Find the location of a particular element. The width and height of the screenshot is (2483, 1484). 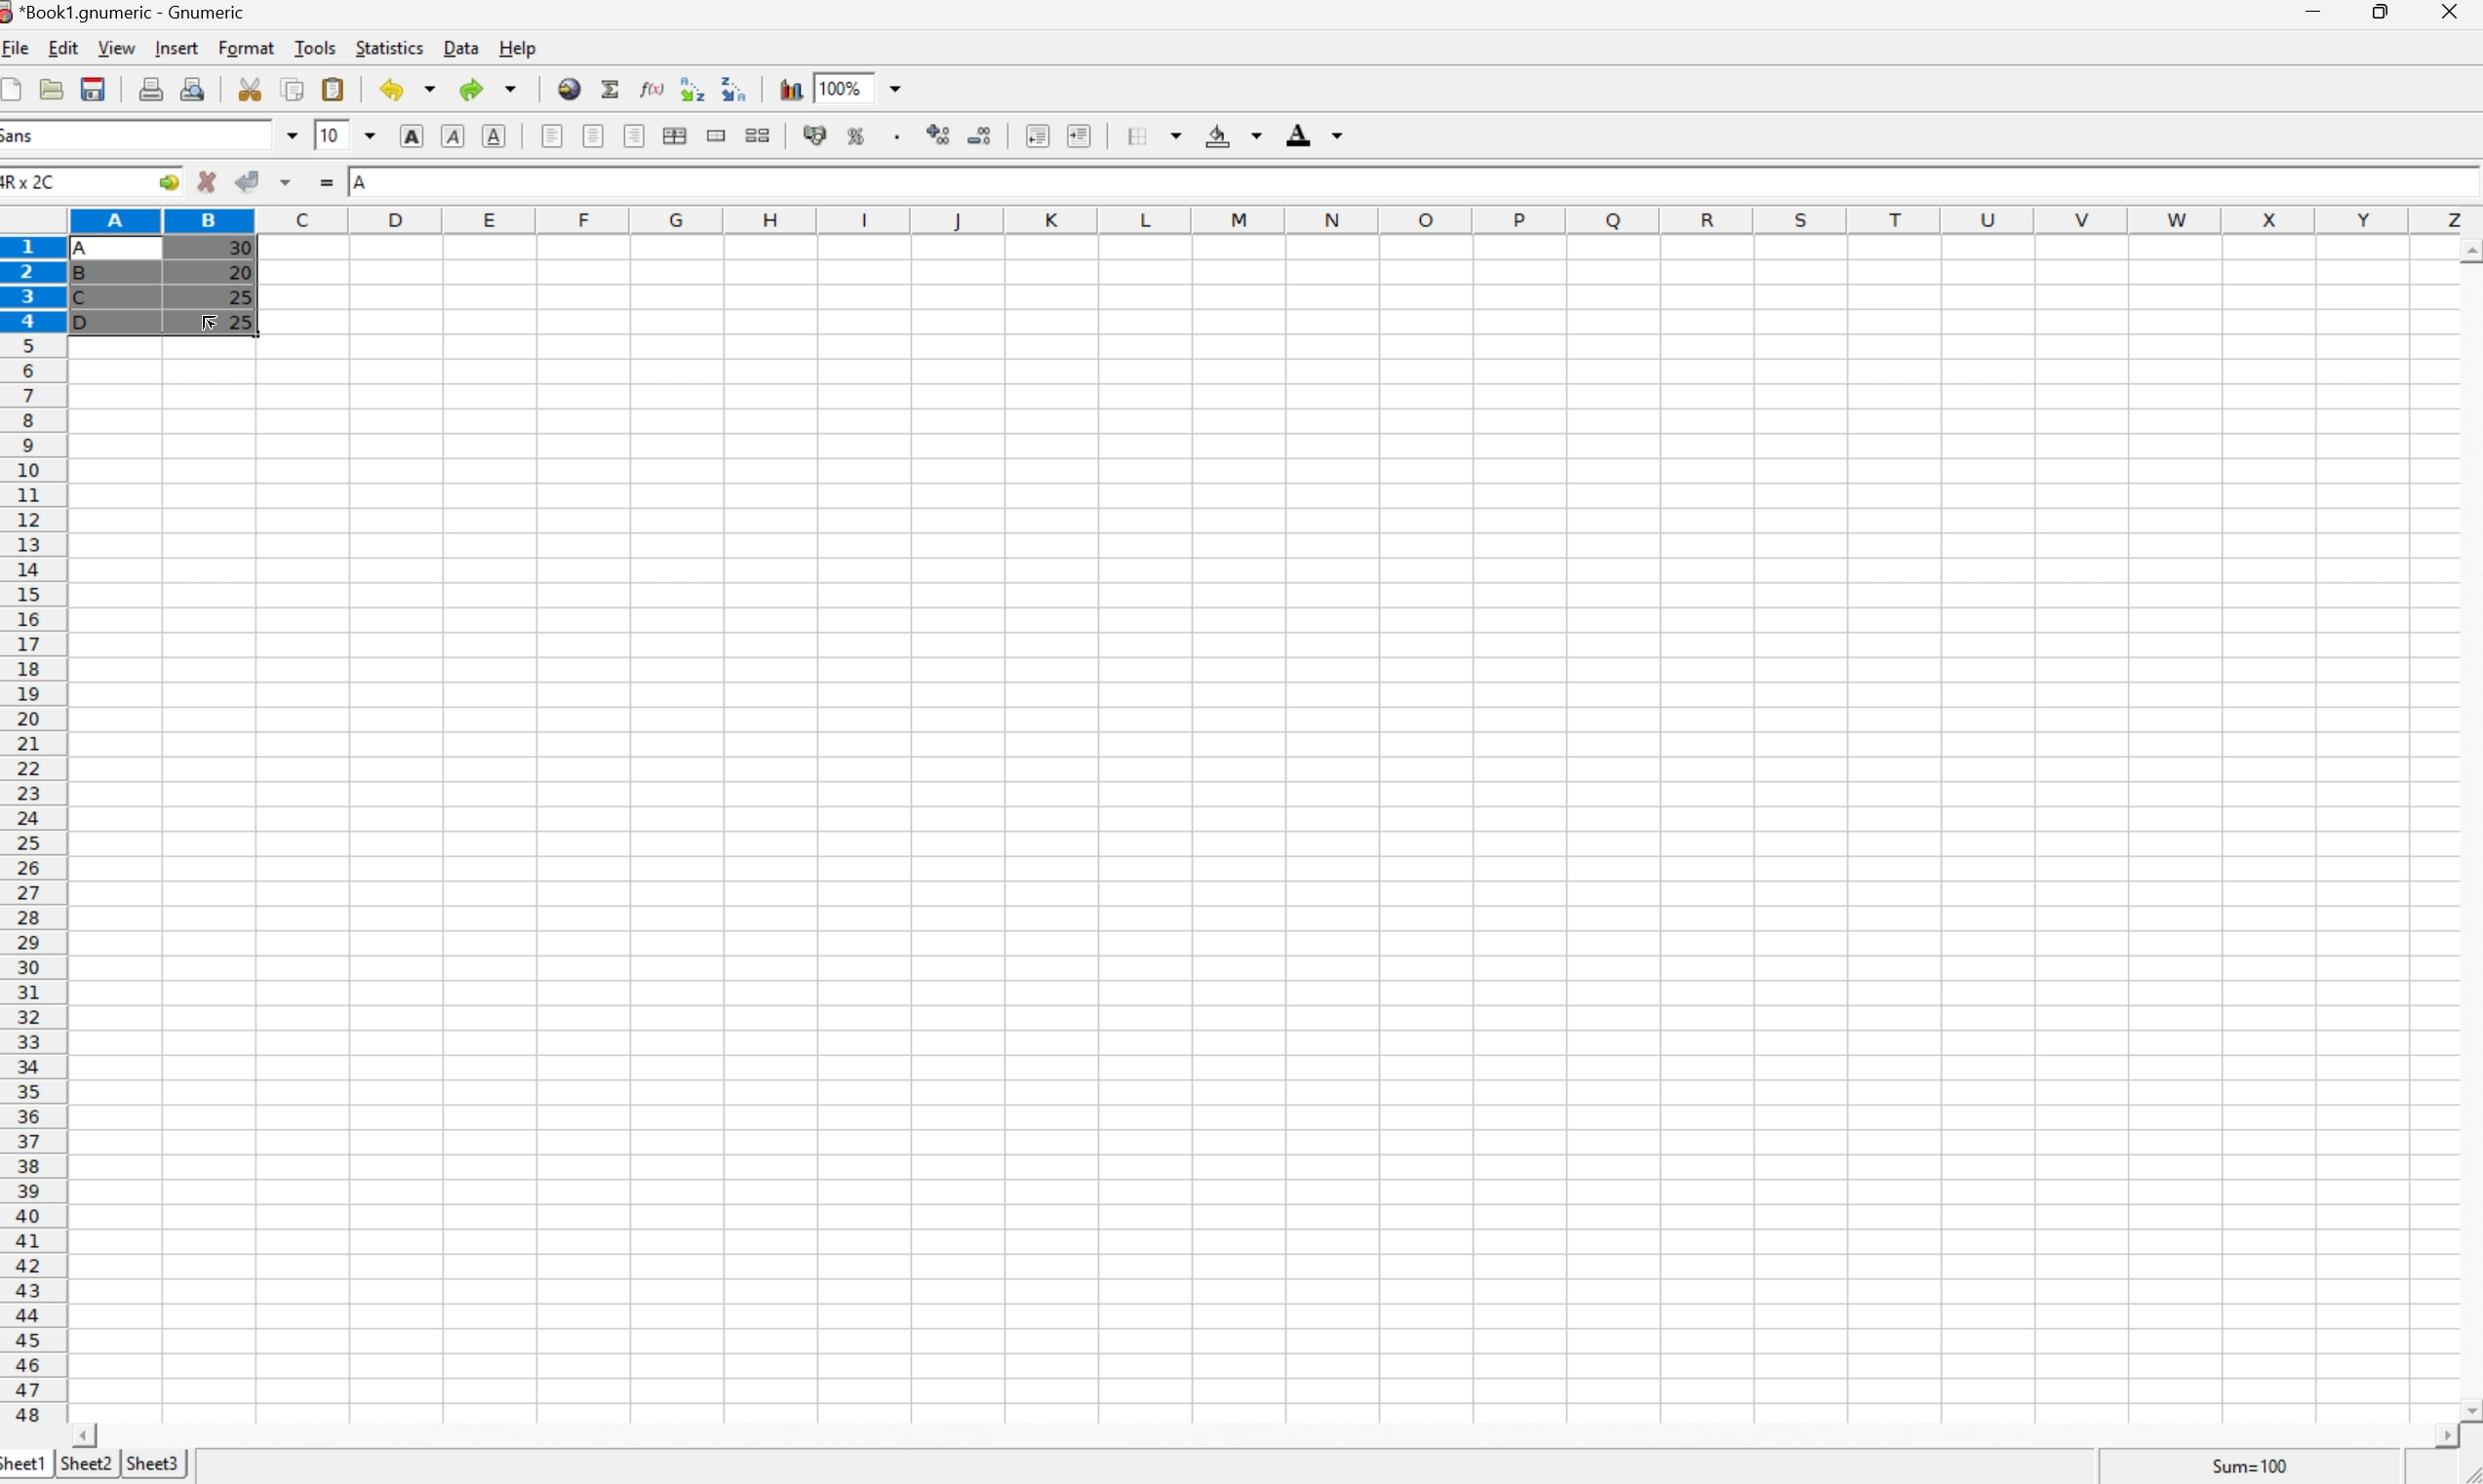

Undo is located at coordinates (407, 89).